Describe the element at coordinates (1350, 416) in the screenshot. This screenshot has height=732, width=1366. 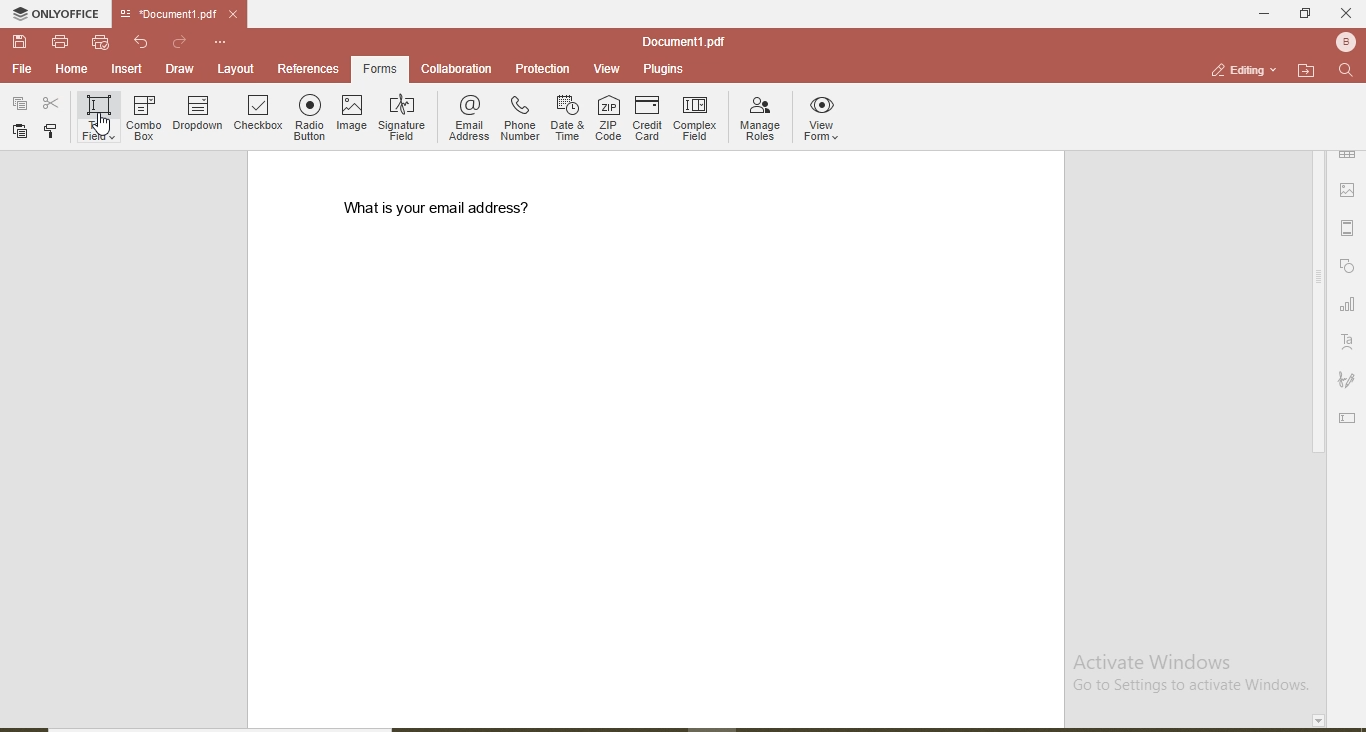
I see `edit text` at that location.